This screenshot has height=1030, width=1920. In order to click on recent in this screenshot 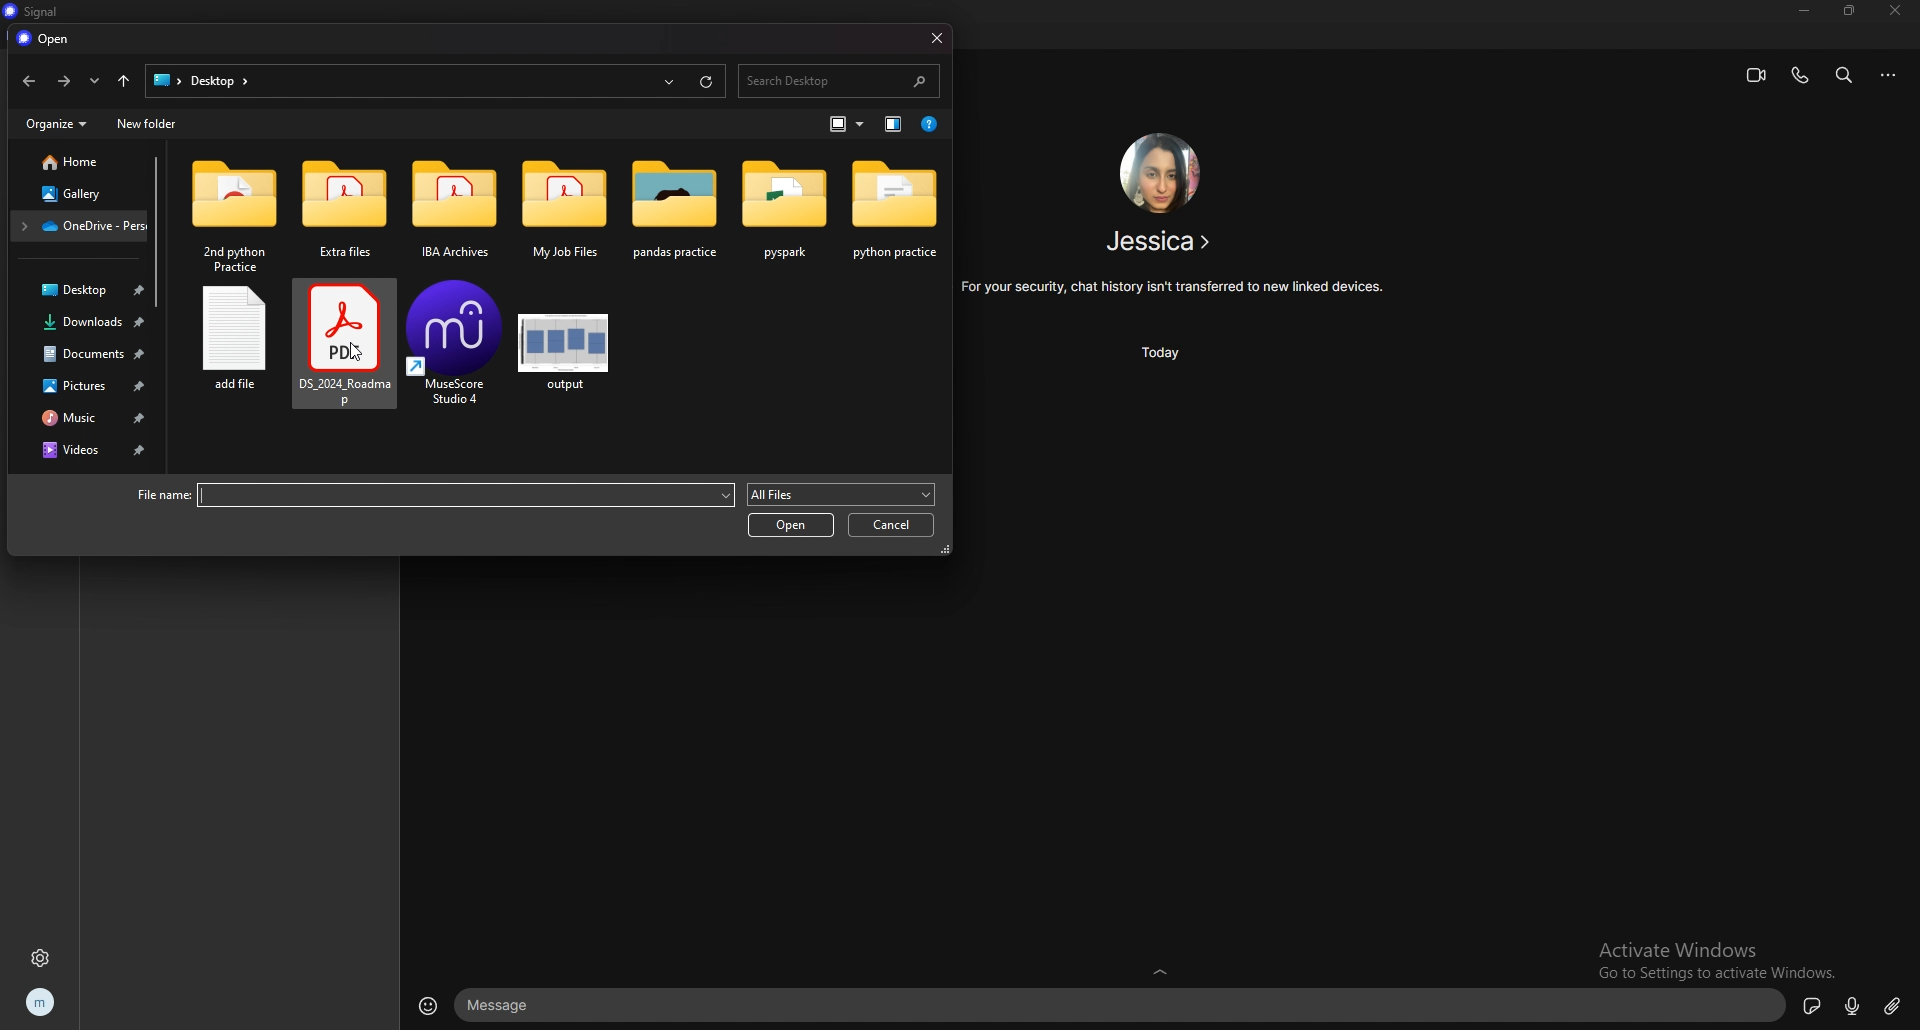, I will do `click(96, 81)`.